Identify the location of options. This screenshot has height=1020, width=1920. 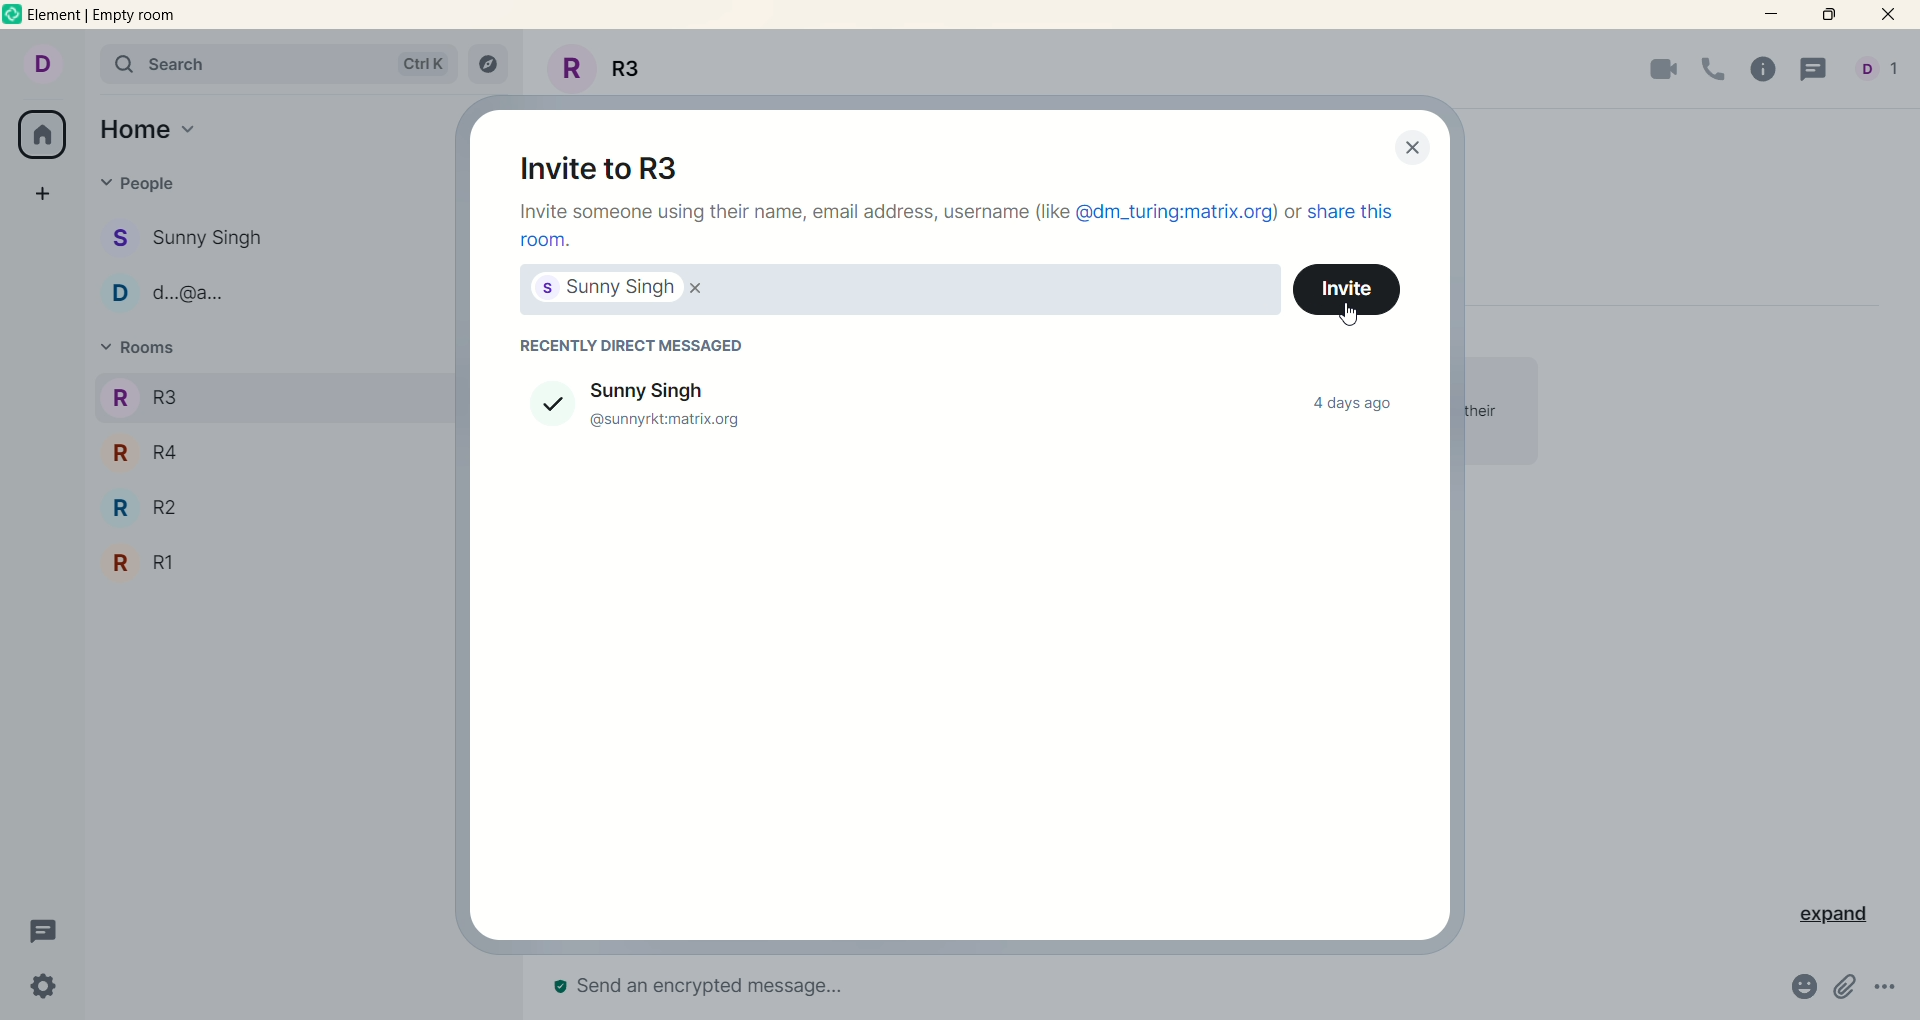
(1887, 993).